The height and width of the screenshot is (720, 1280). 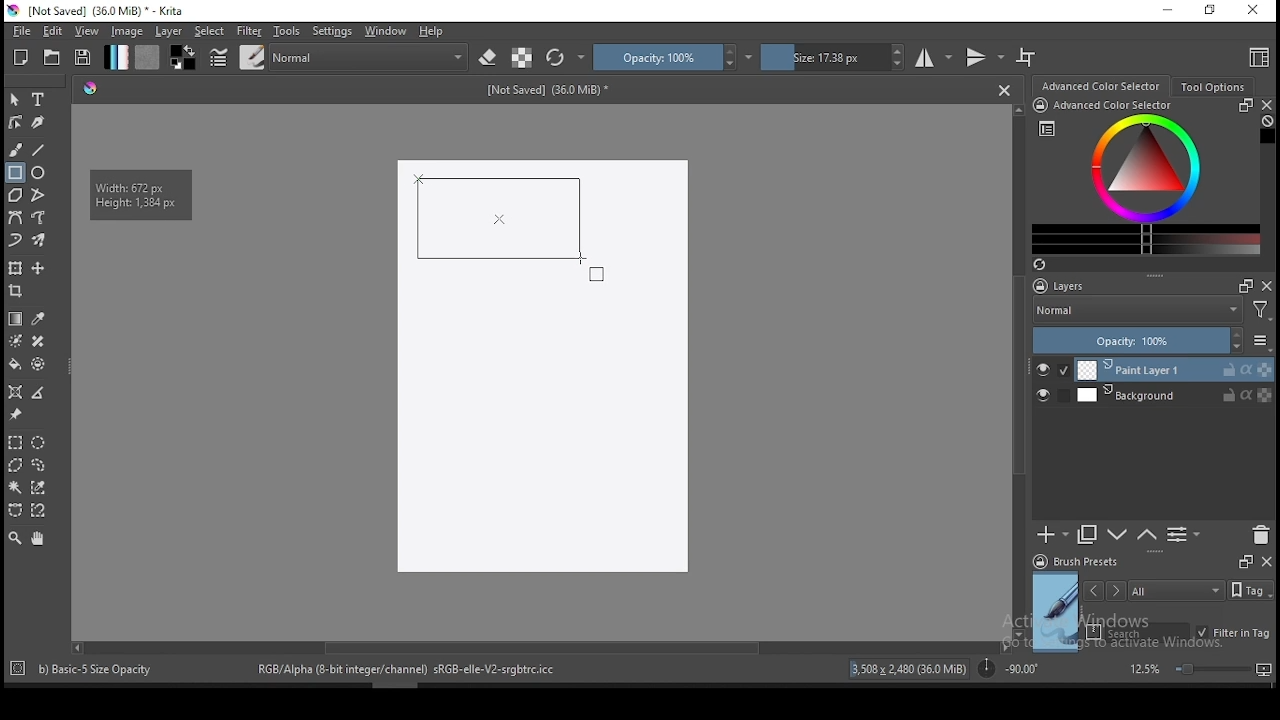 I want to click on brush tool, so click(x=17, y=149).